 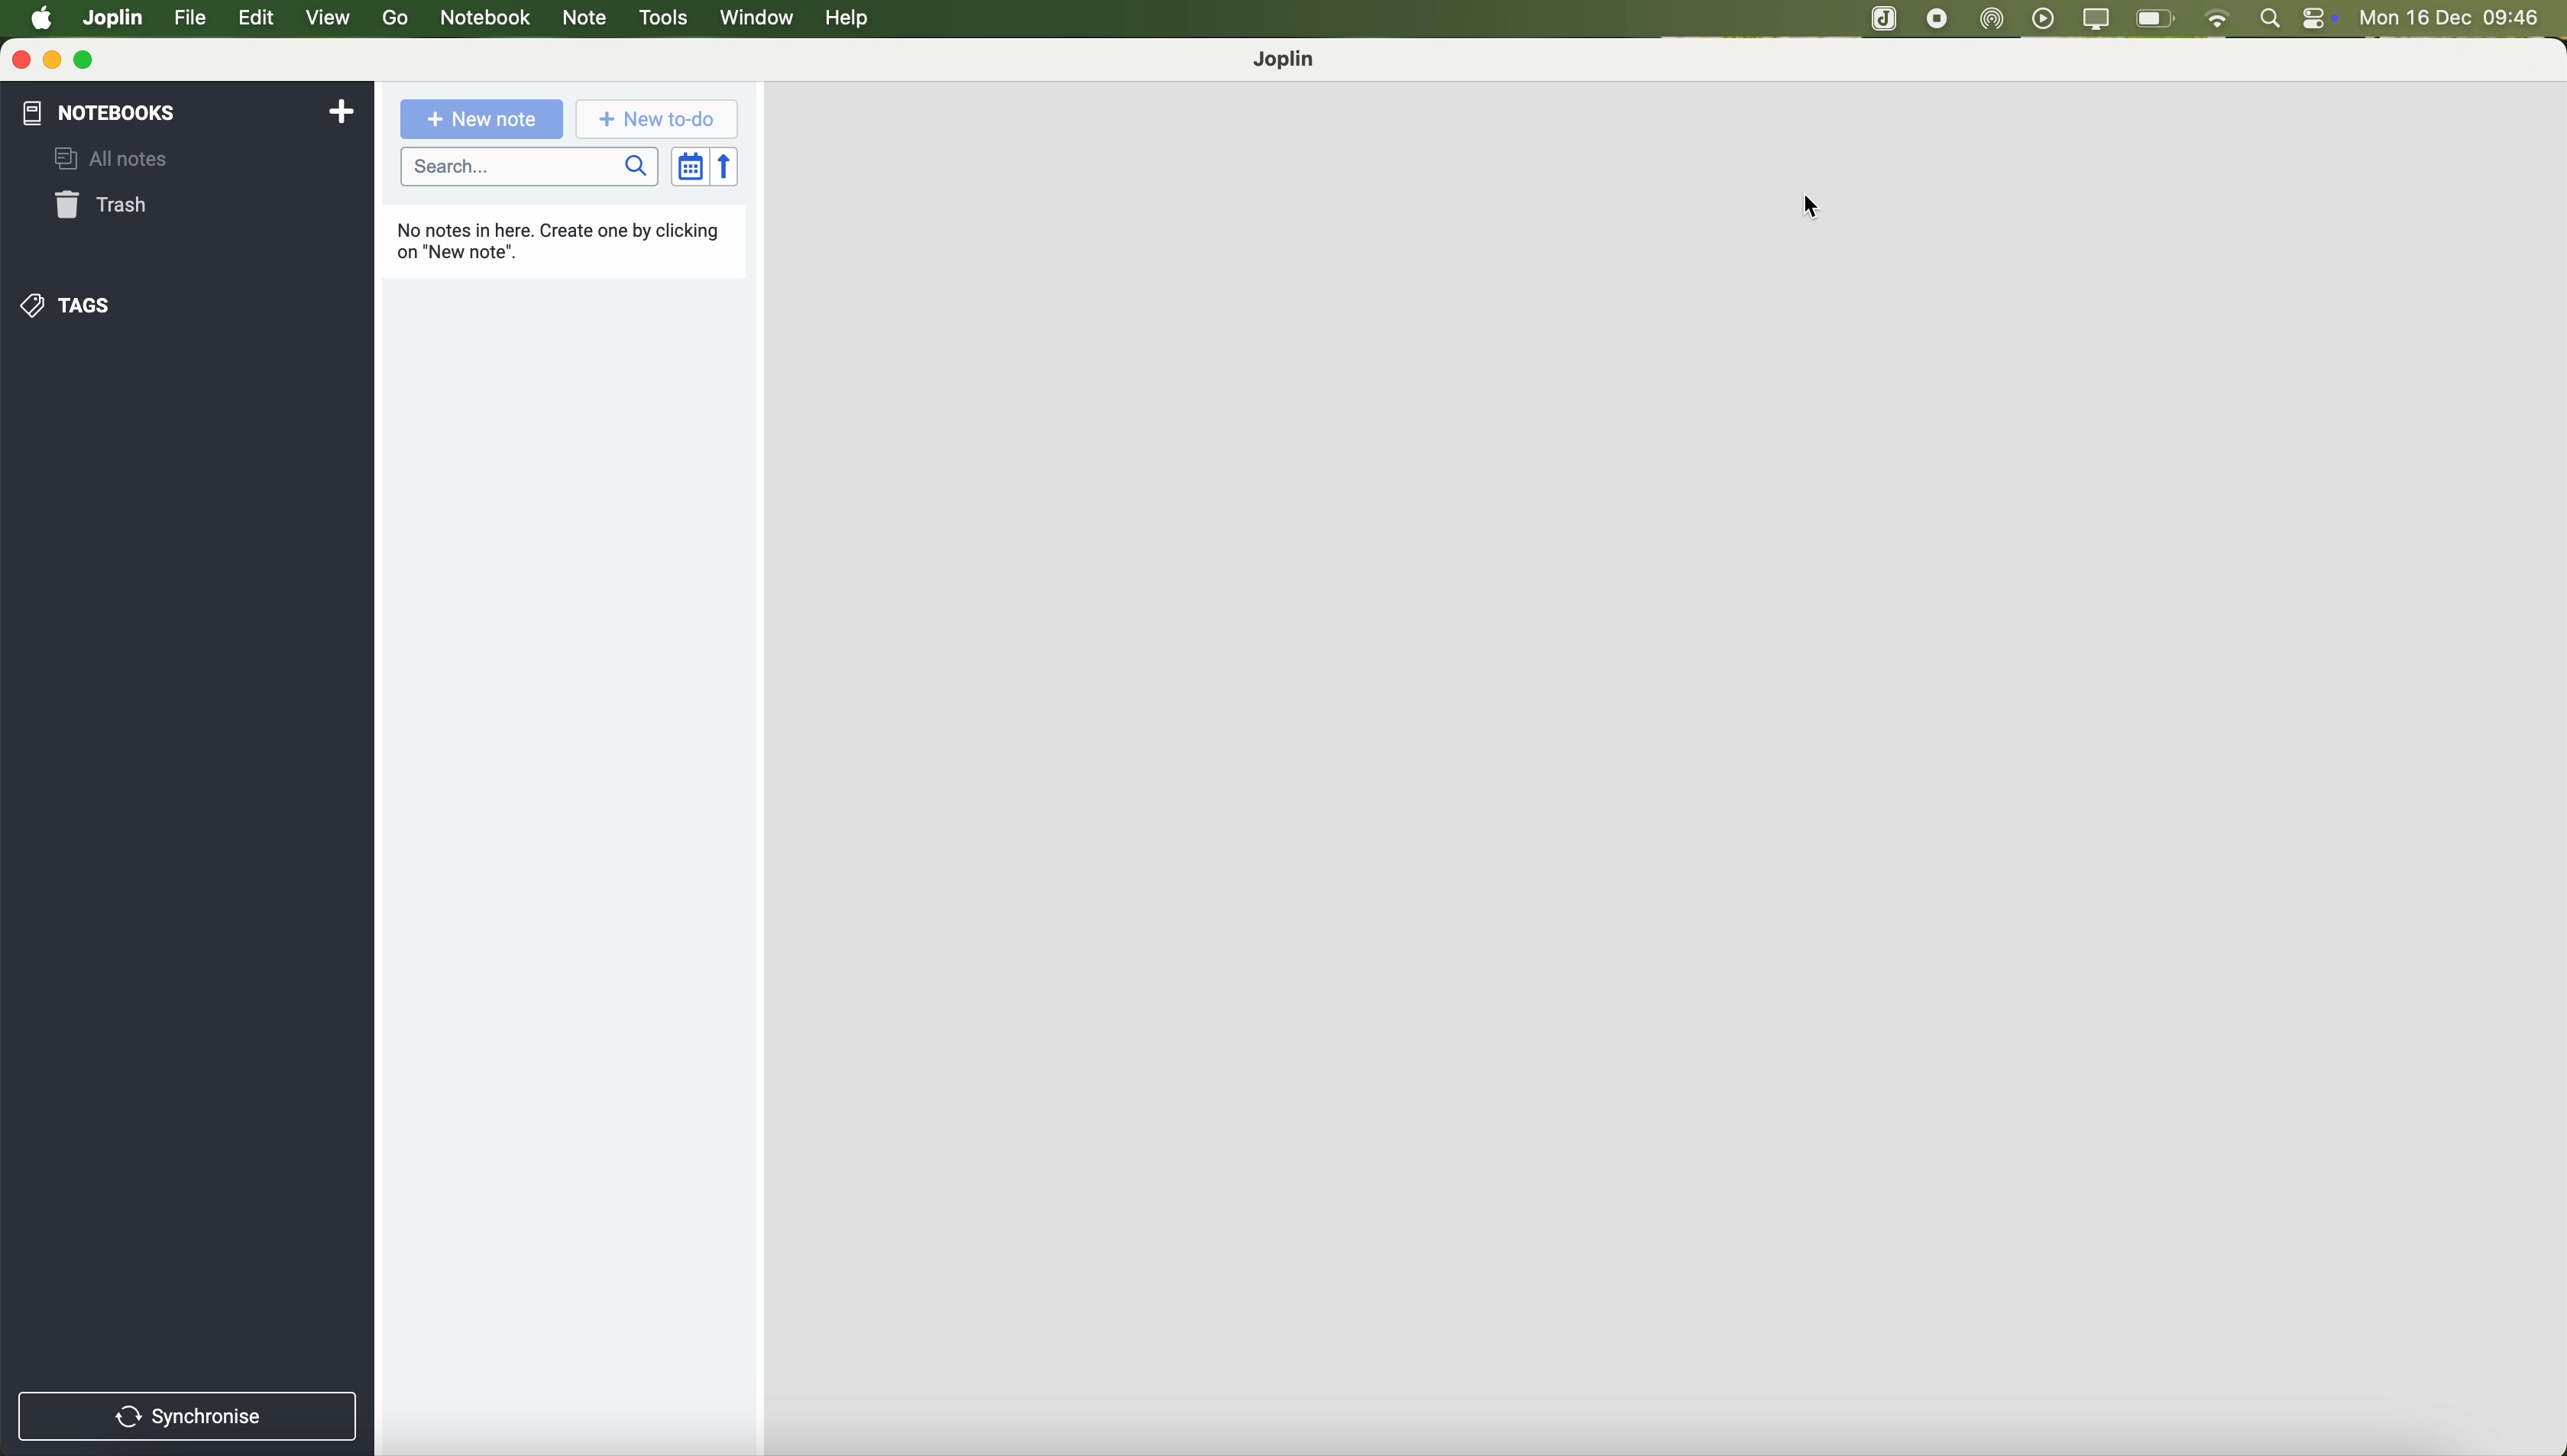 I want to click on Joplin, so click(x=1288, y=60).